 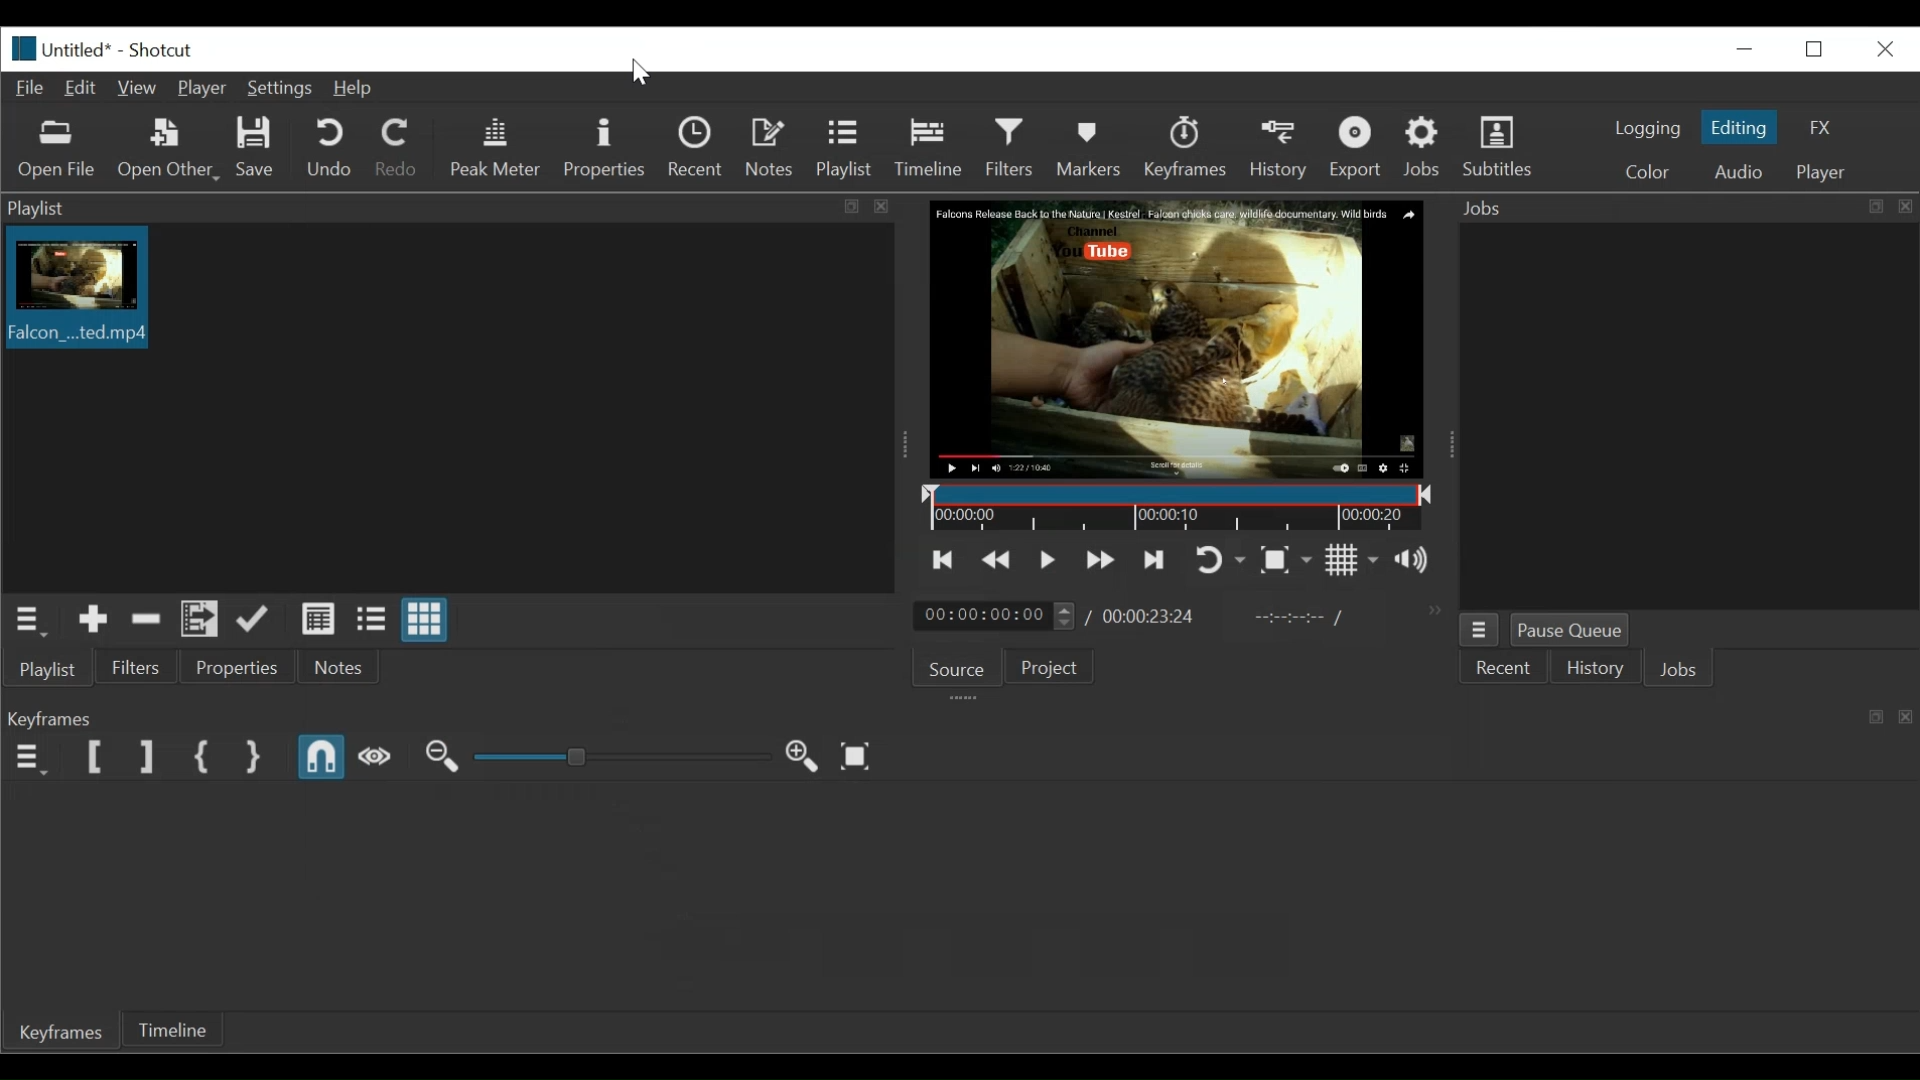 What do you see at coordinates (1503, 668) in the screenshot?
I see `Recent` at bounding box center [1503, 668].